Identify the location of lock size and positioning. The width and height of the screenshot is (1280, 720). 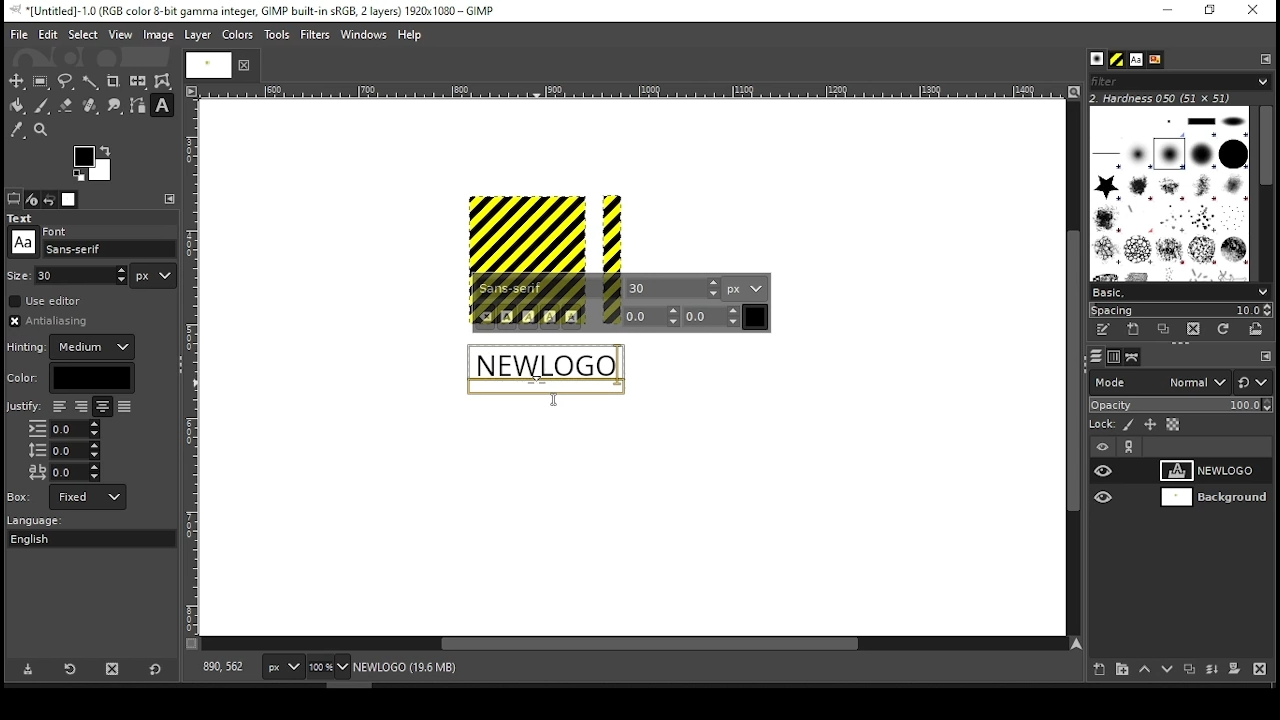
(1152, 425).